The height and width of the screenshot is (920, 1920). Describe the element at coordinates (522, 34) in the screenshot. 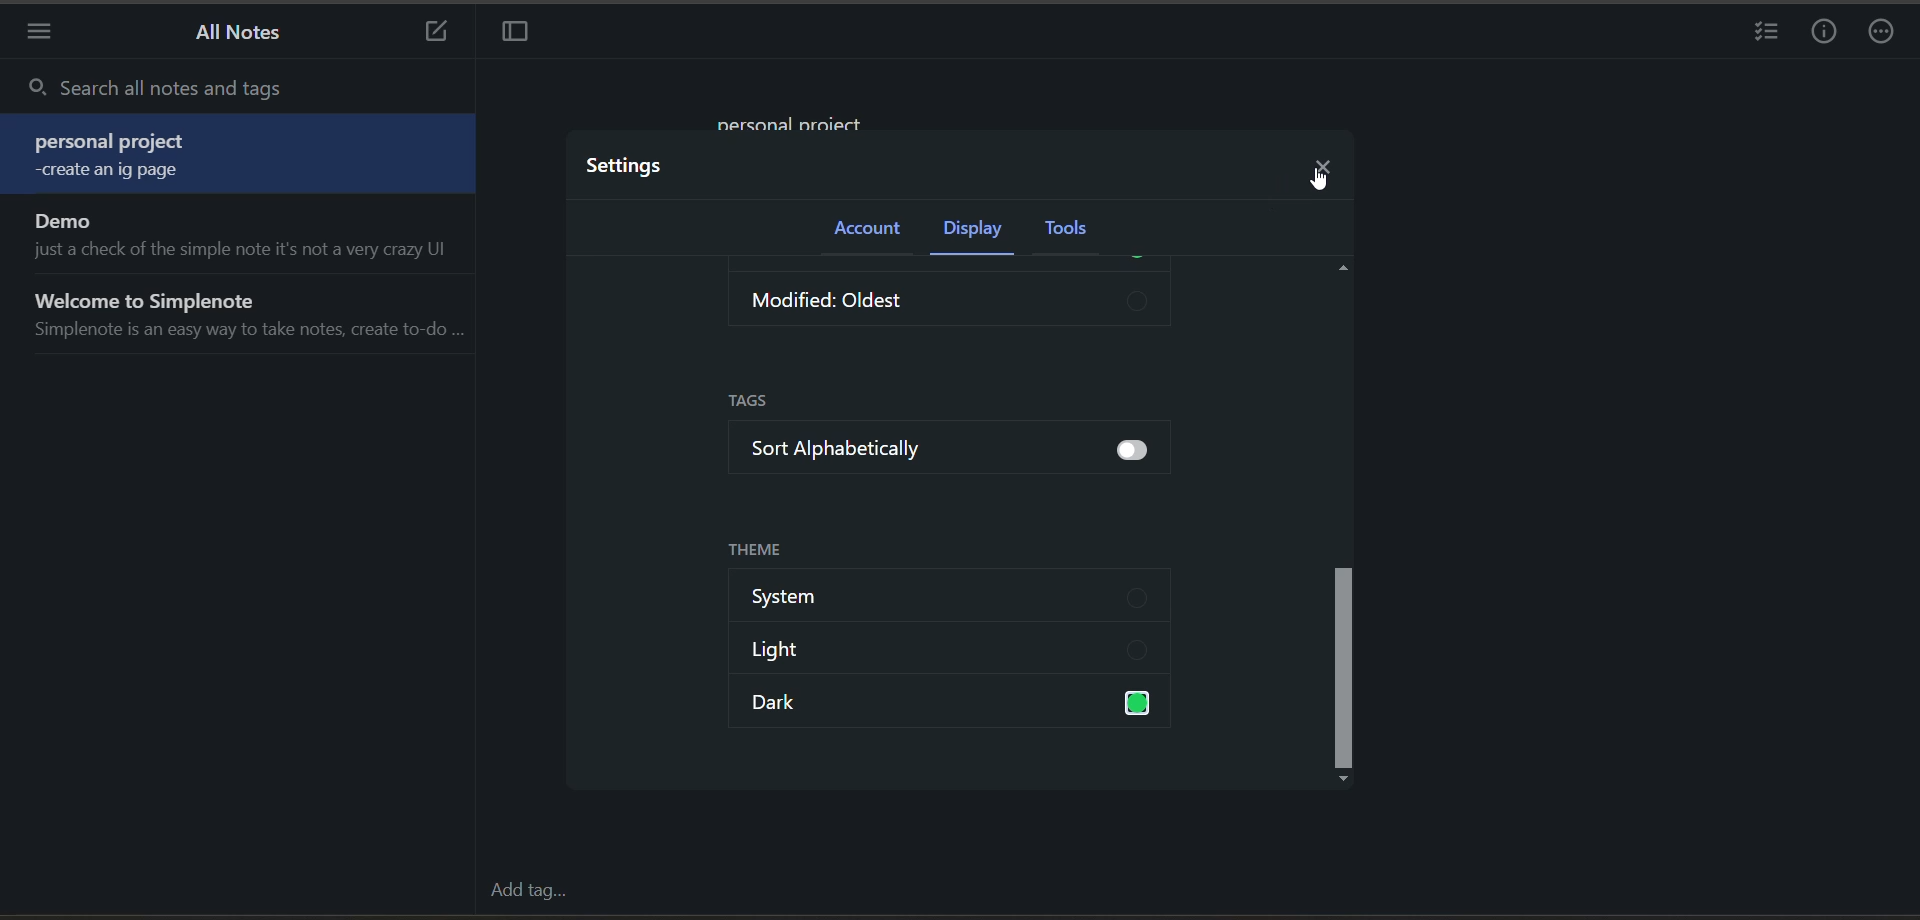

I see `toggle focus mode` at that location.